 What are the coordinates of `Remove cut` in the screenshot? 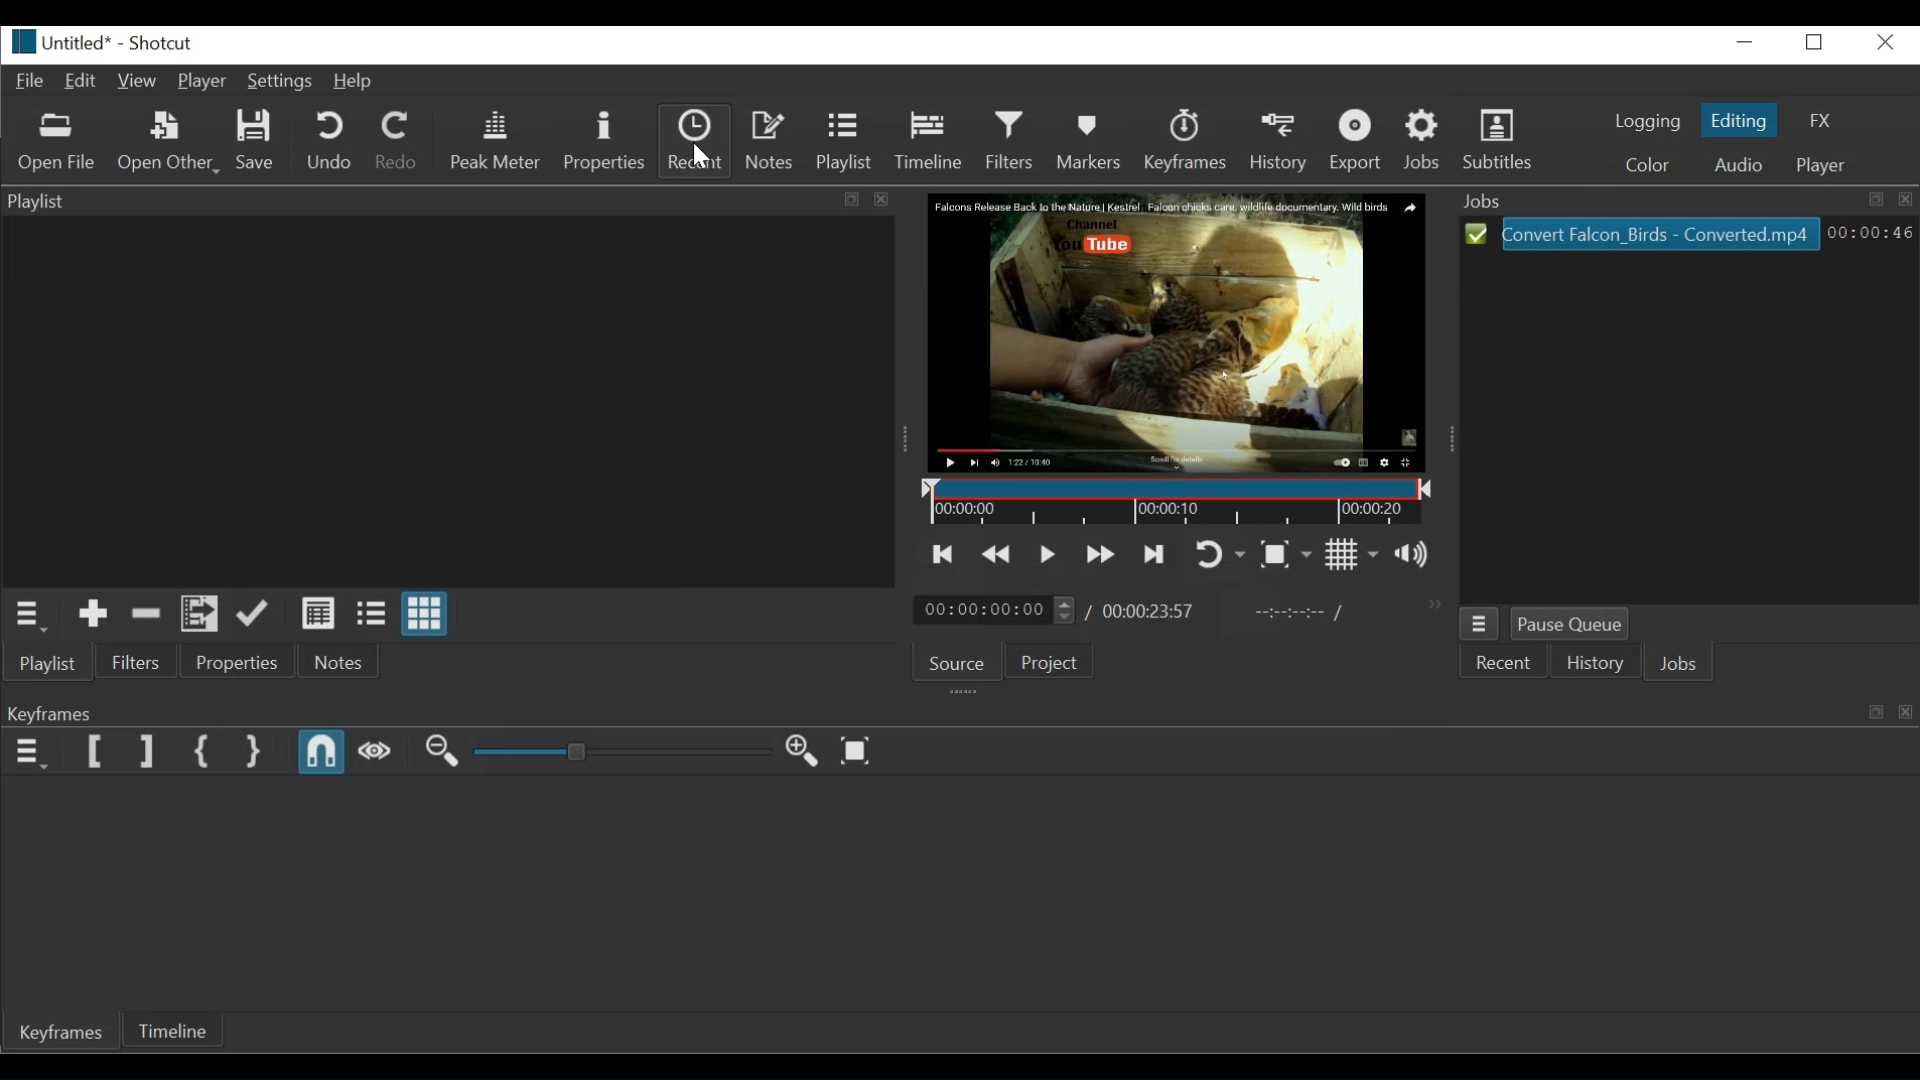 It's located at (146, 613).